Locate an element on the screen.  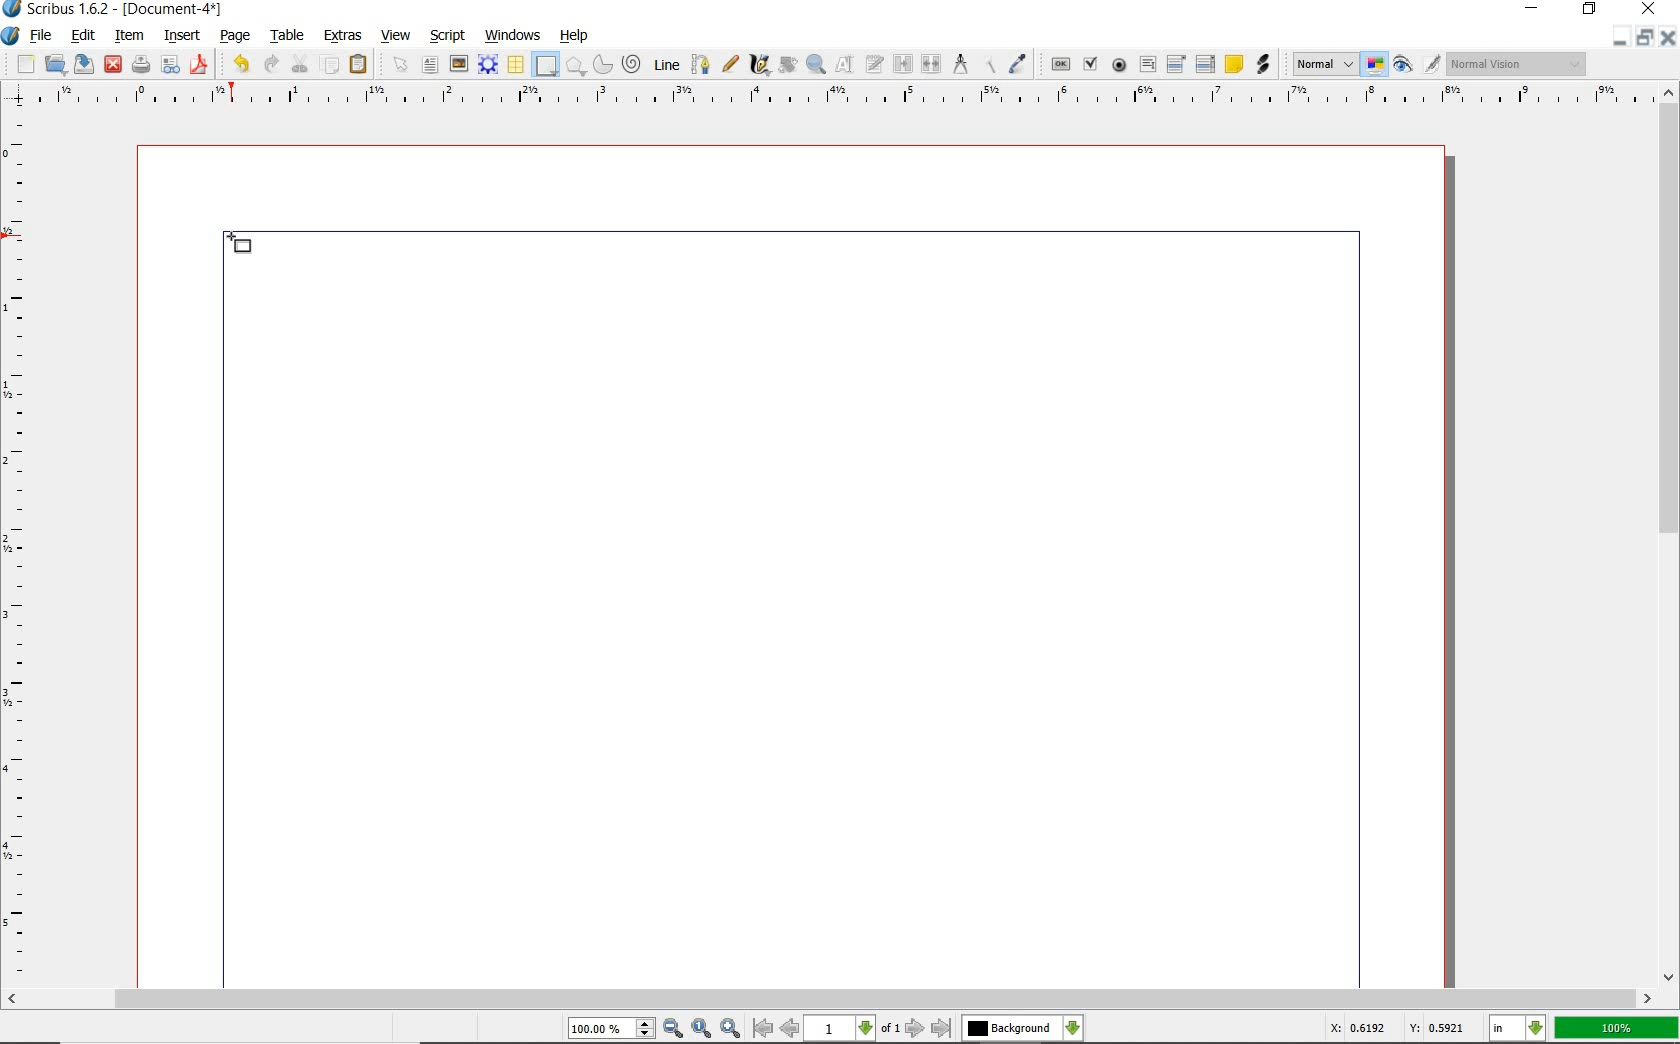
polygon is located at coordinates (576, 67).